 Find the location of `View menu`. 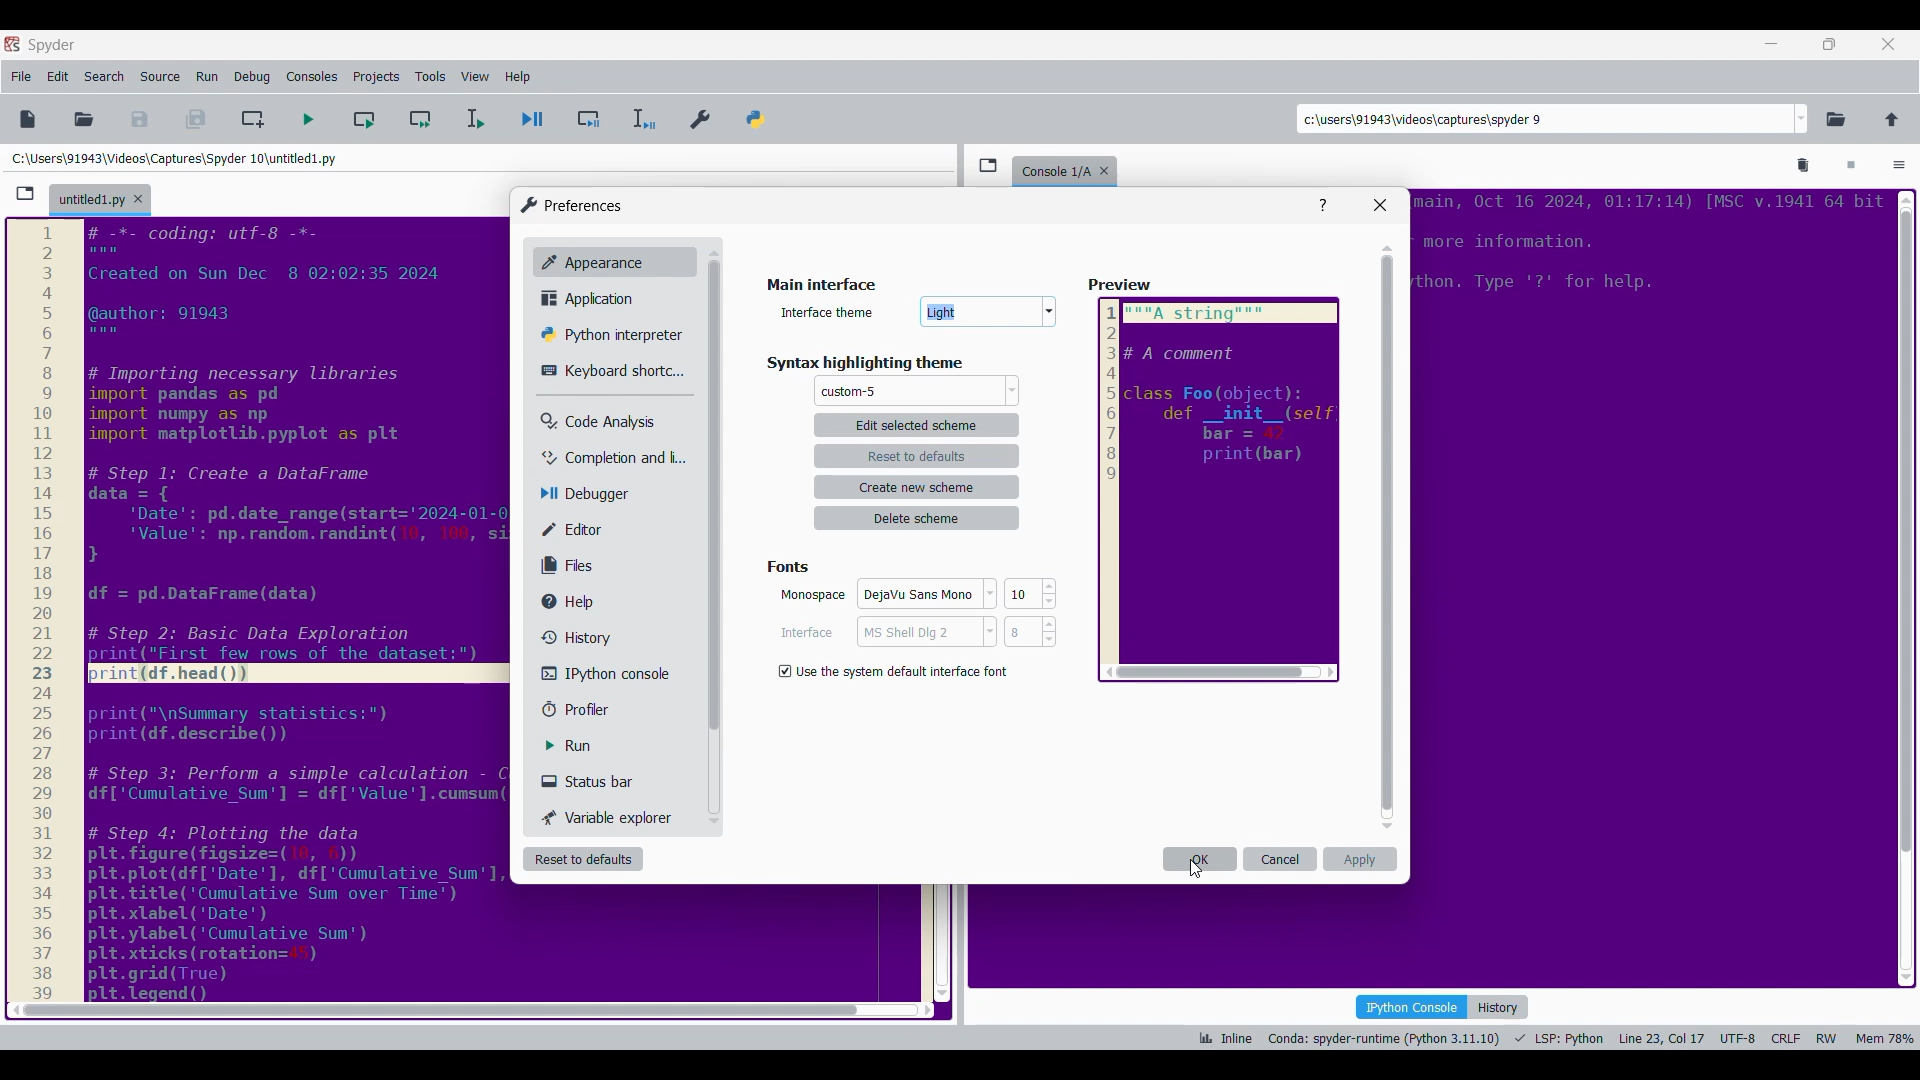

View menu is located at coordinates (475, 77).